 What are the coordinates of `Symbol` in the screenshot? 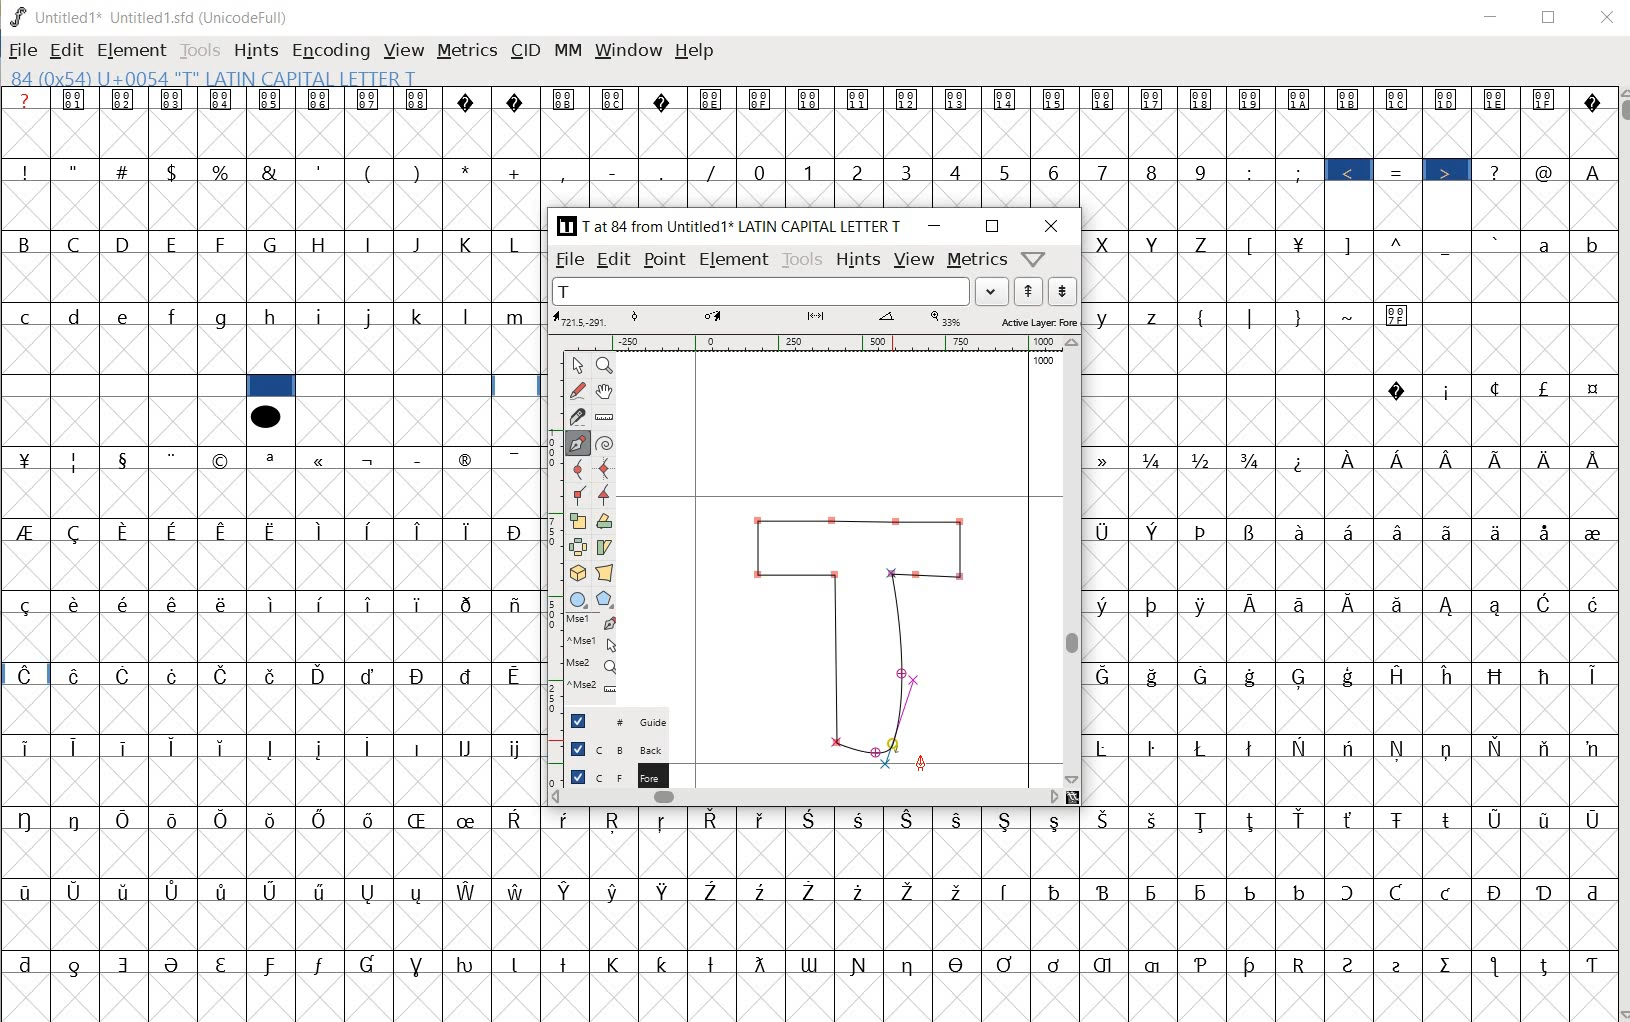 It's located at (1447, 894).